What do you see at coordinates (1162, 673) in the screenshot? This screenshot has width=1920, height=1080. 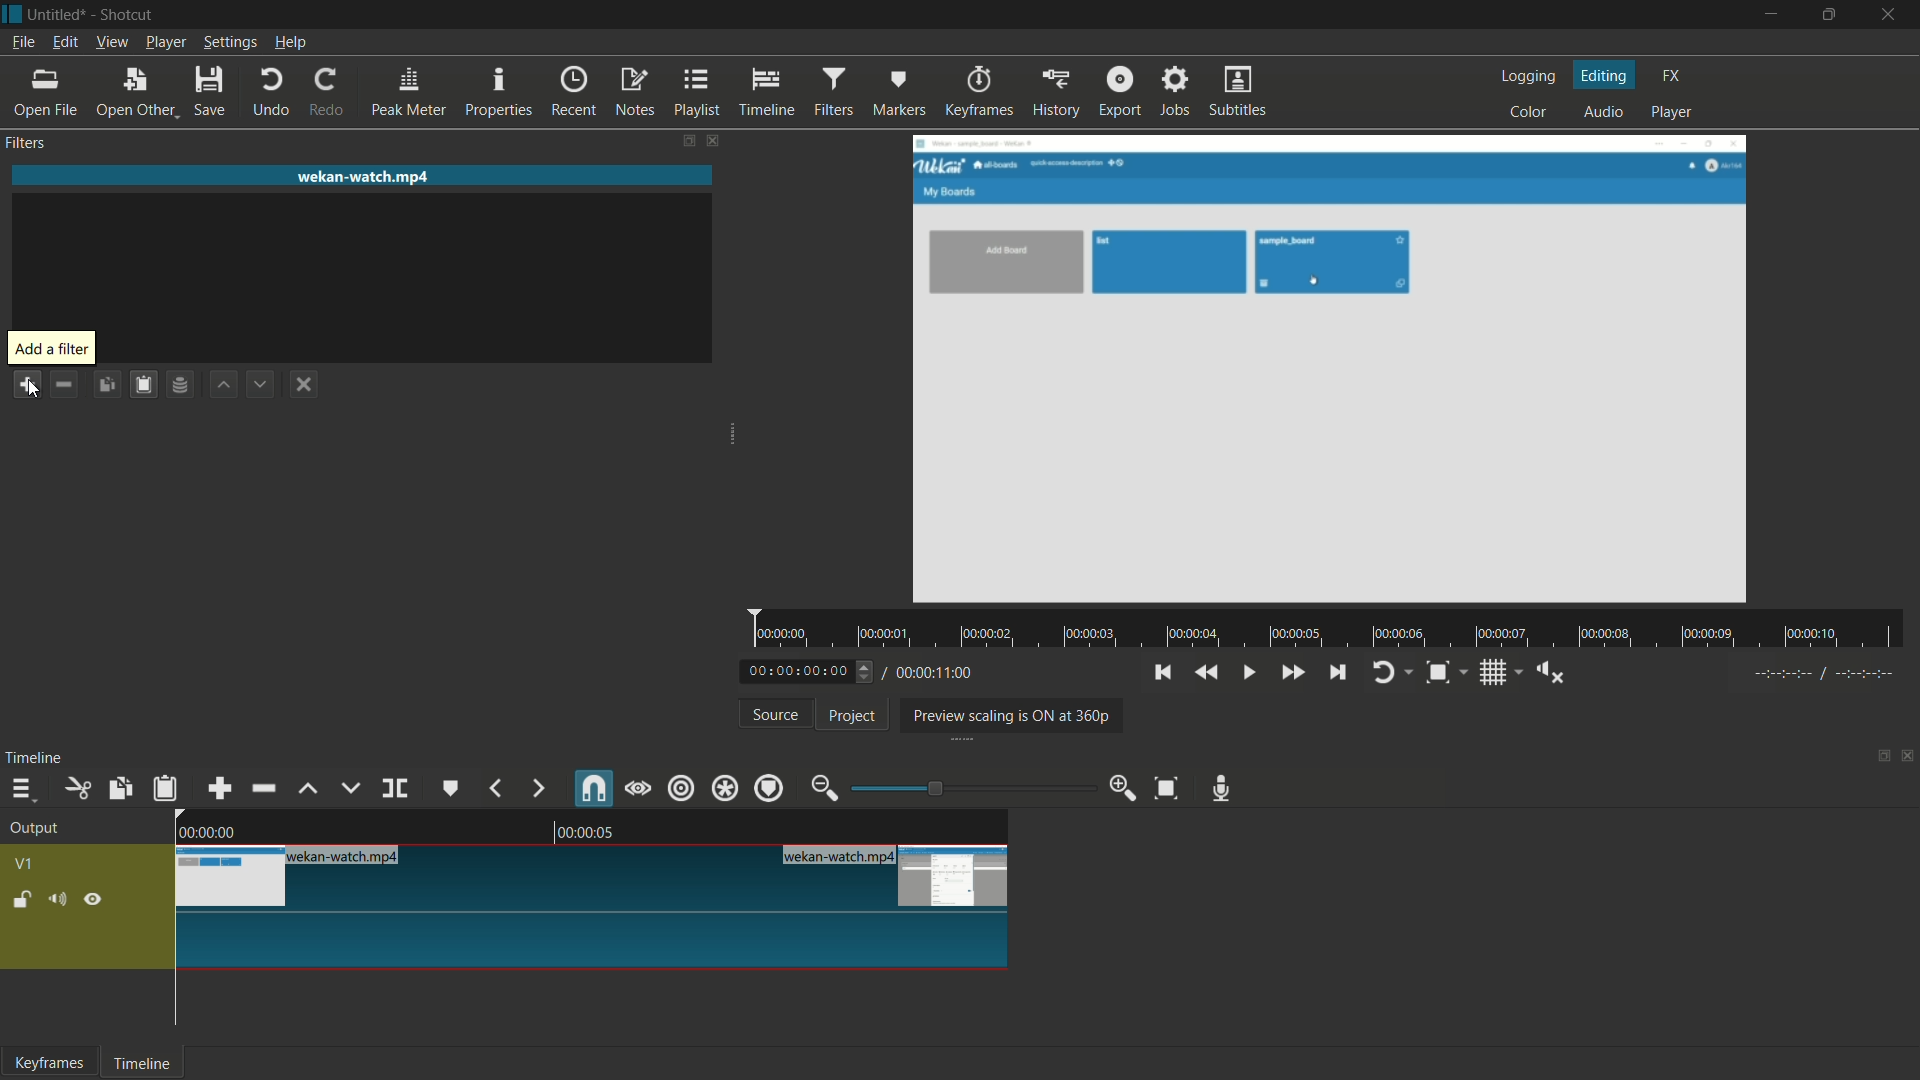 I see `skip to the previous point` at bounding box center [1162, 673].